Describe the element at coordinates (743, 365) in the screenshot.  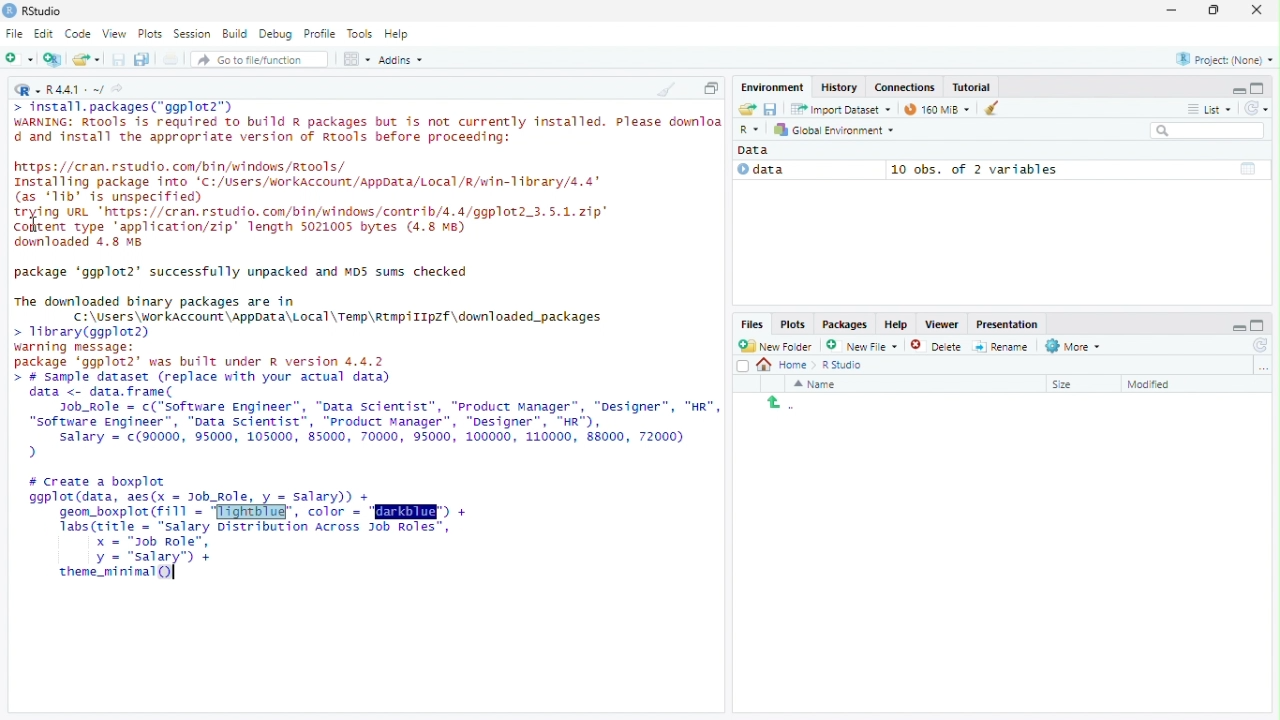
I see `Select all` at that location.